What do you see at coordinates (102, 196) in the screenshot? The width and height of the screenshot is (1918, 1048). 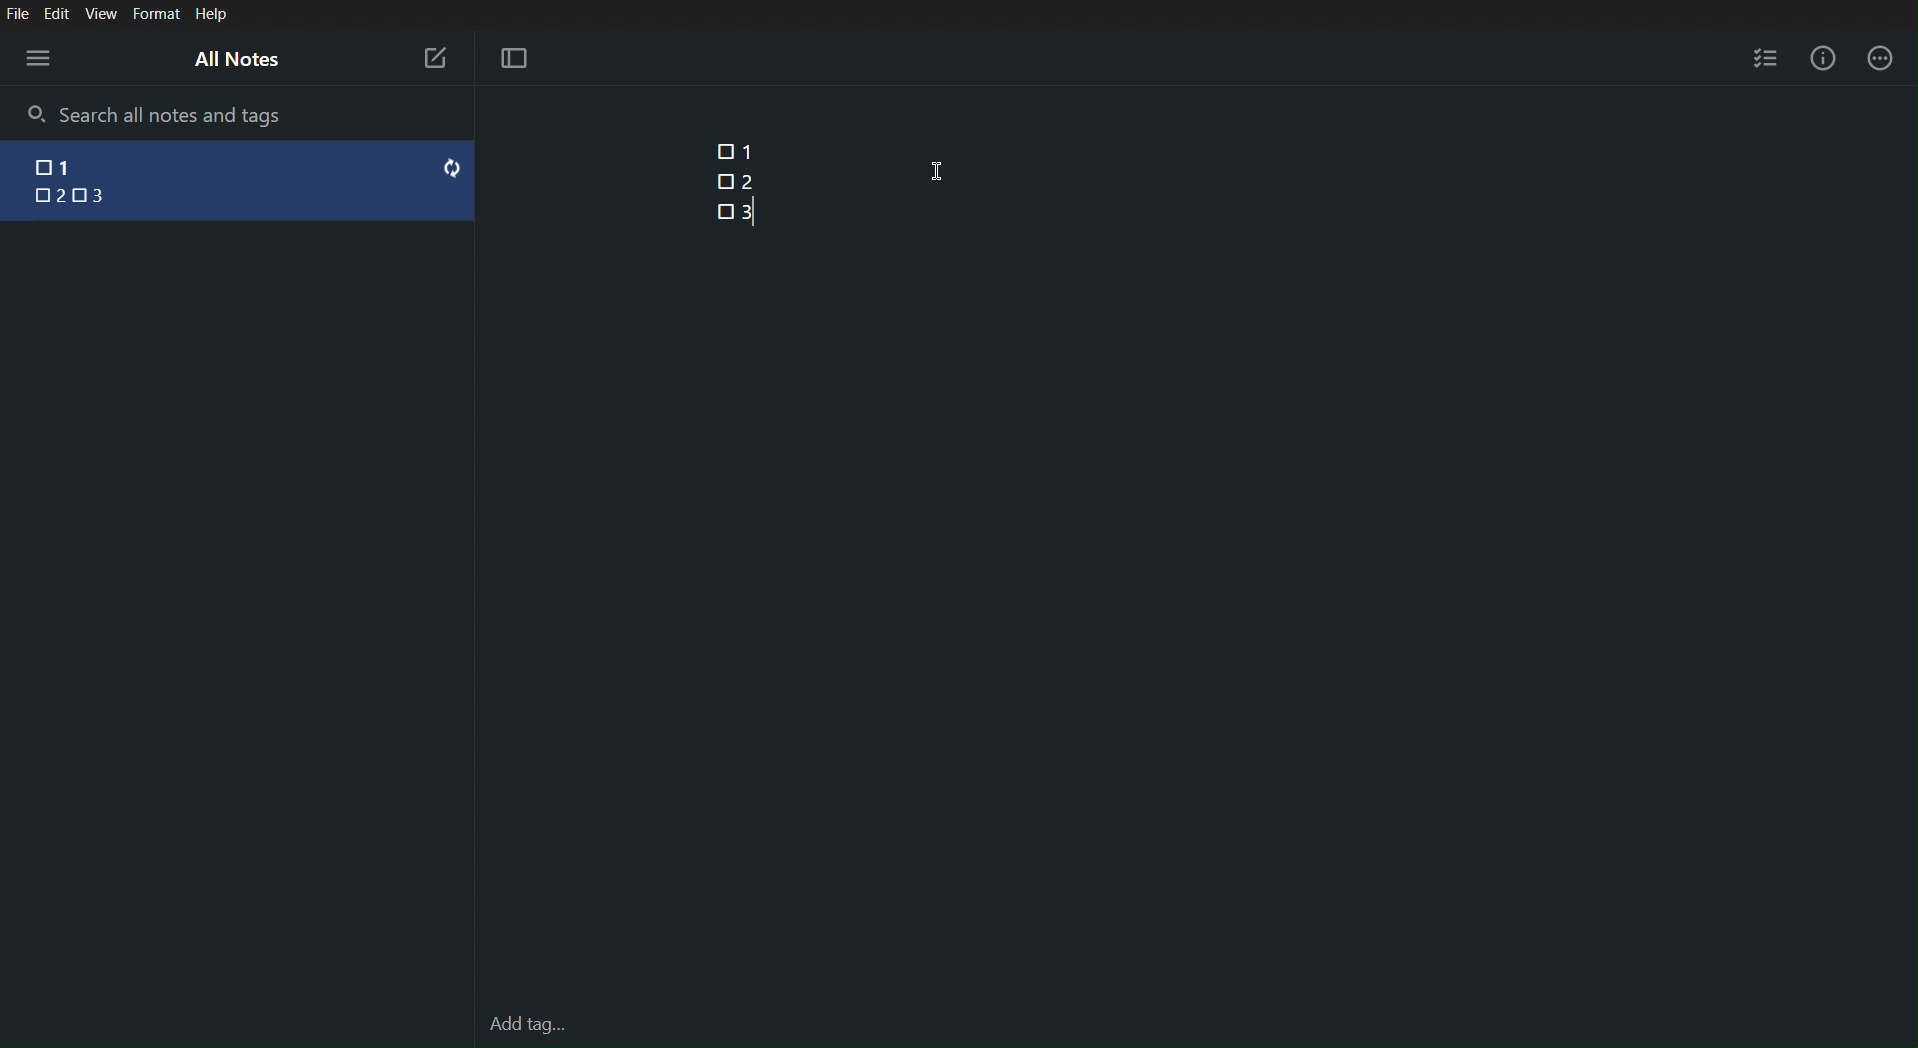 I see `3` at bounding box center [102, 196].